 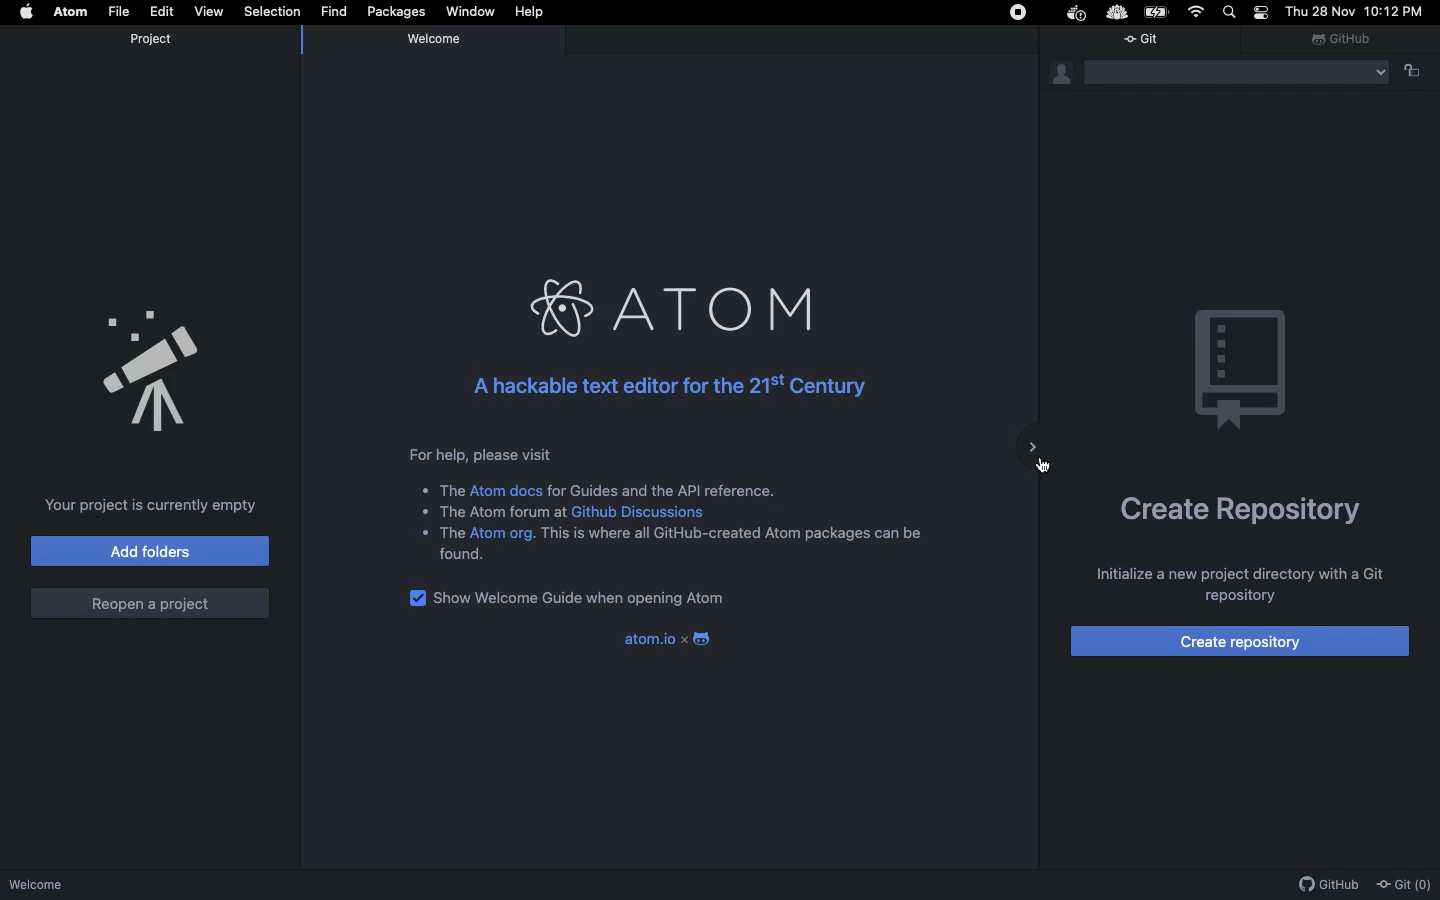 I want to click on Edit, so click(x=162, y=11).